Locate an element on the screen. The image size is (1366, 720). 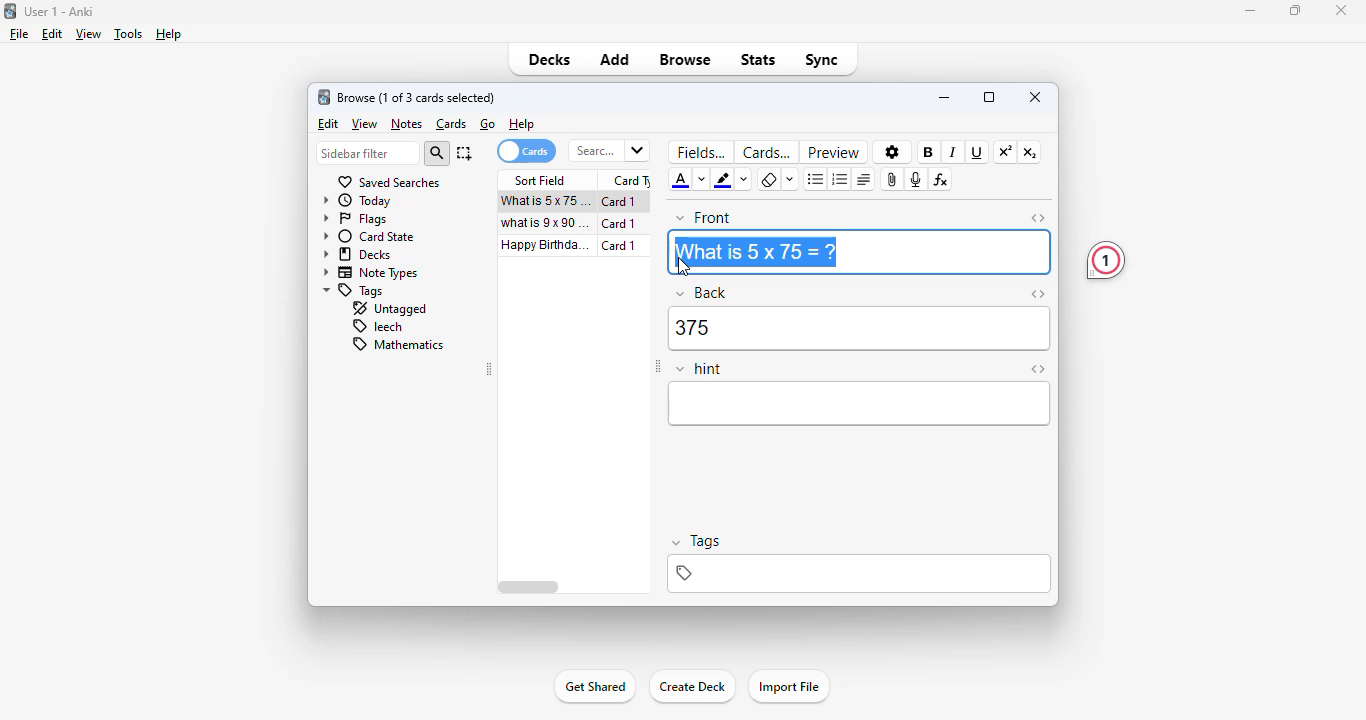
go is located at coordinates (487, 124).